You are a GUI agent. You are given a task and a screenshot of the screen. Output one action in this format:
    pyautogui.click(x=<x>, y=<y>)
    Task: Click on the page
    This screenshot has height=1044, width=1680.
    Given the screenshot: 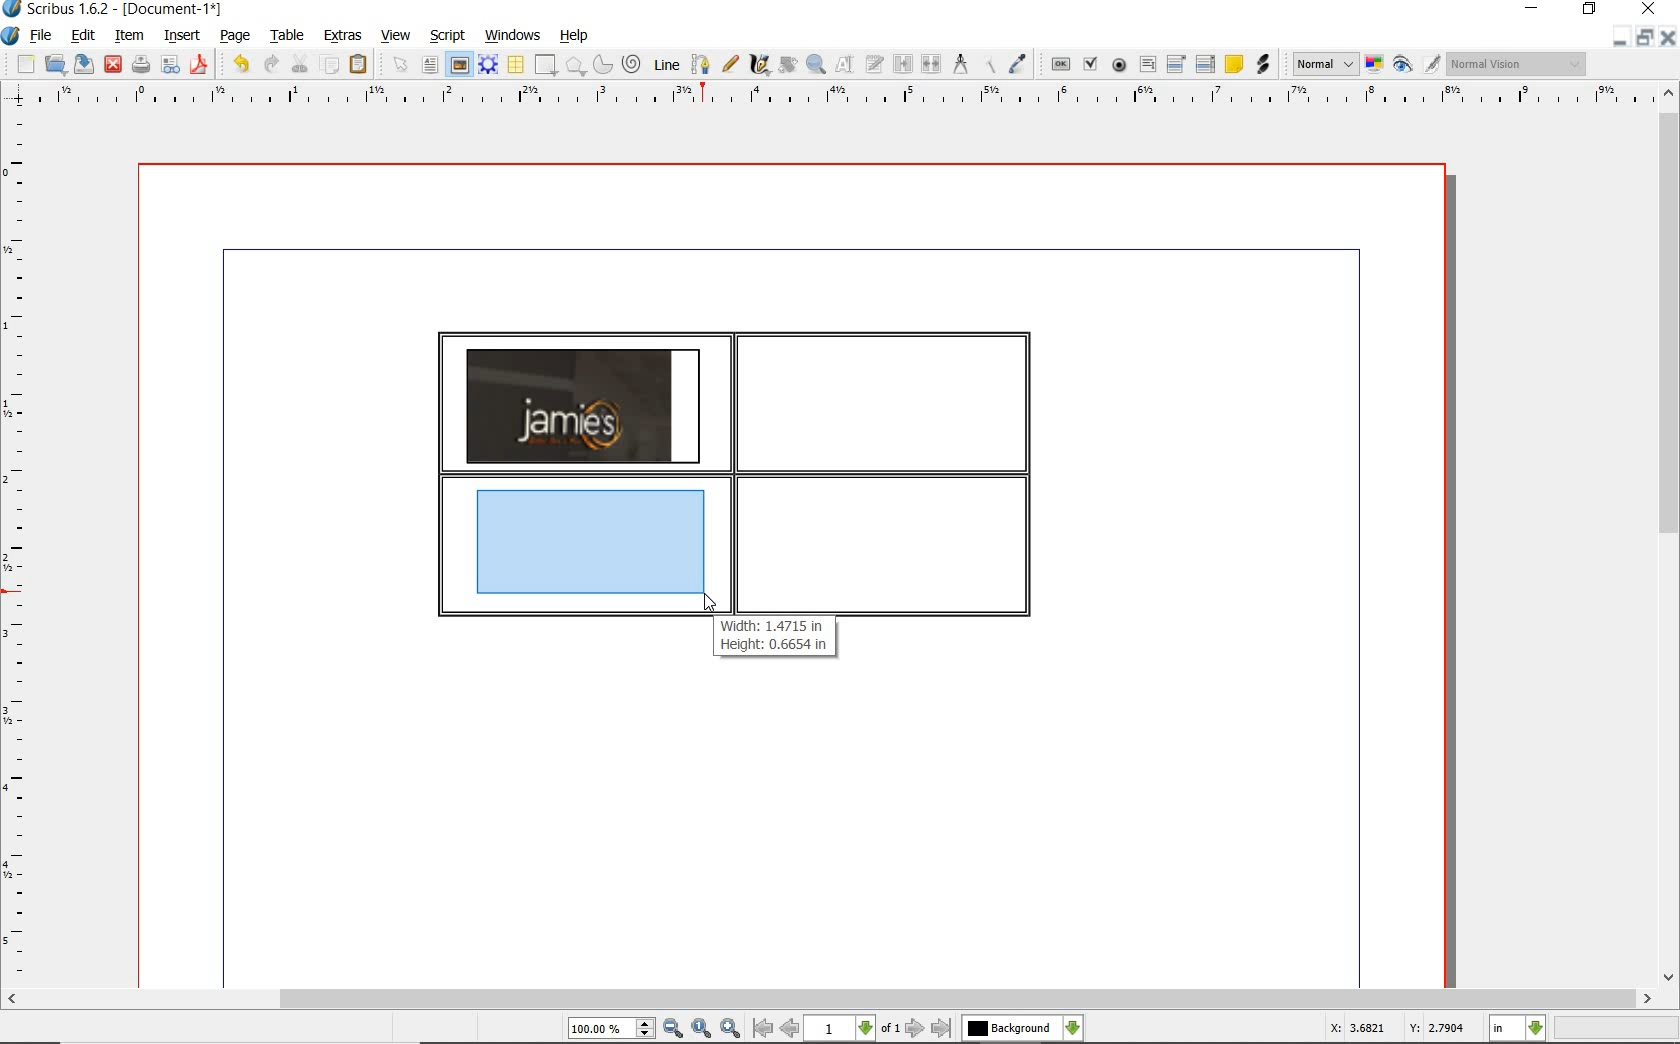 What is the action you would take?
    pyautogui.click(x=235, y=37)
    